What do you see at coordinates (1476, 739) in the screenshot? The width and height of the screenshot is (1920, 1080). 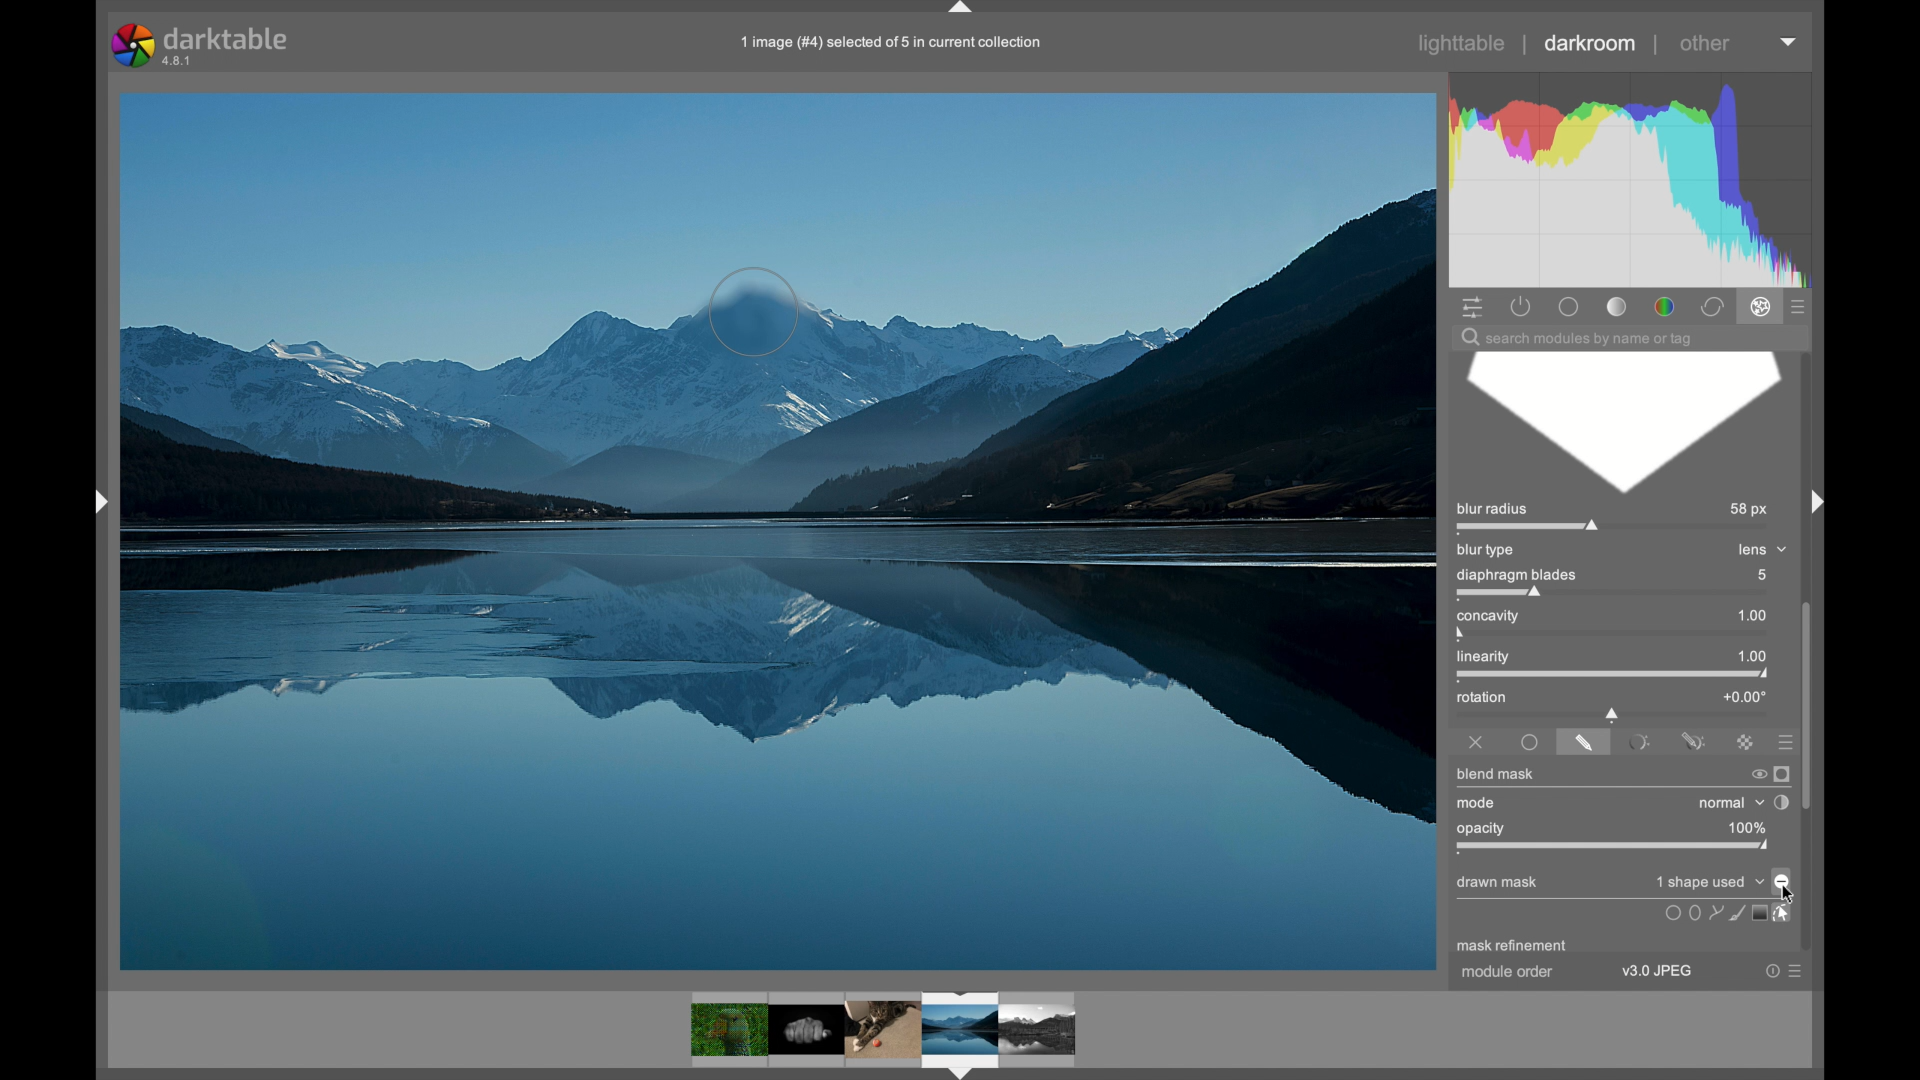 I see `off` at bounding box center [1476, 739].